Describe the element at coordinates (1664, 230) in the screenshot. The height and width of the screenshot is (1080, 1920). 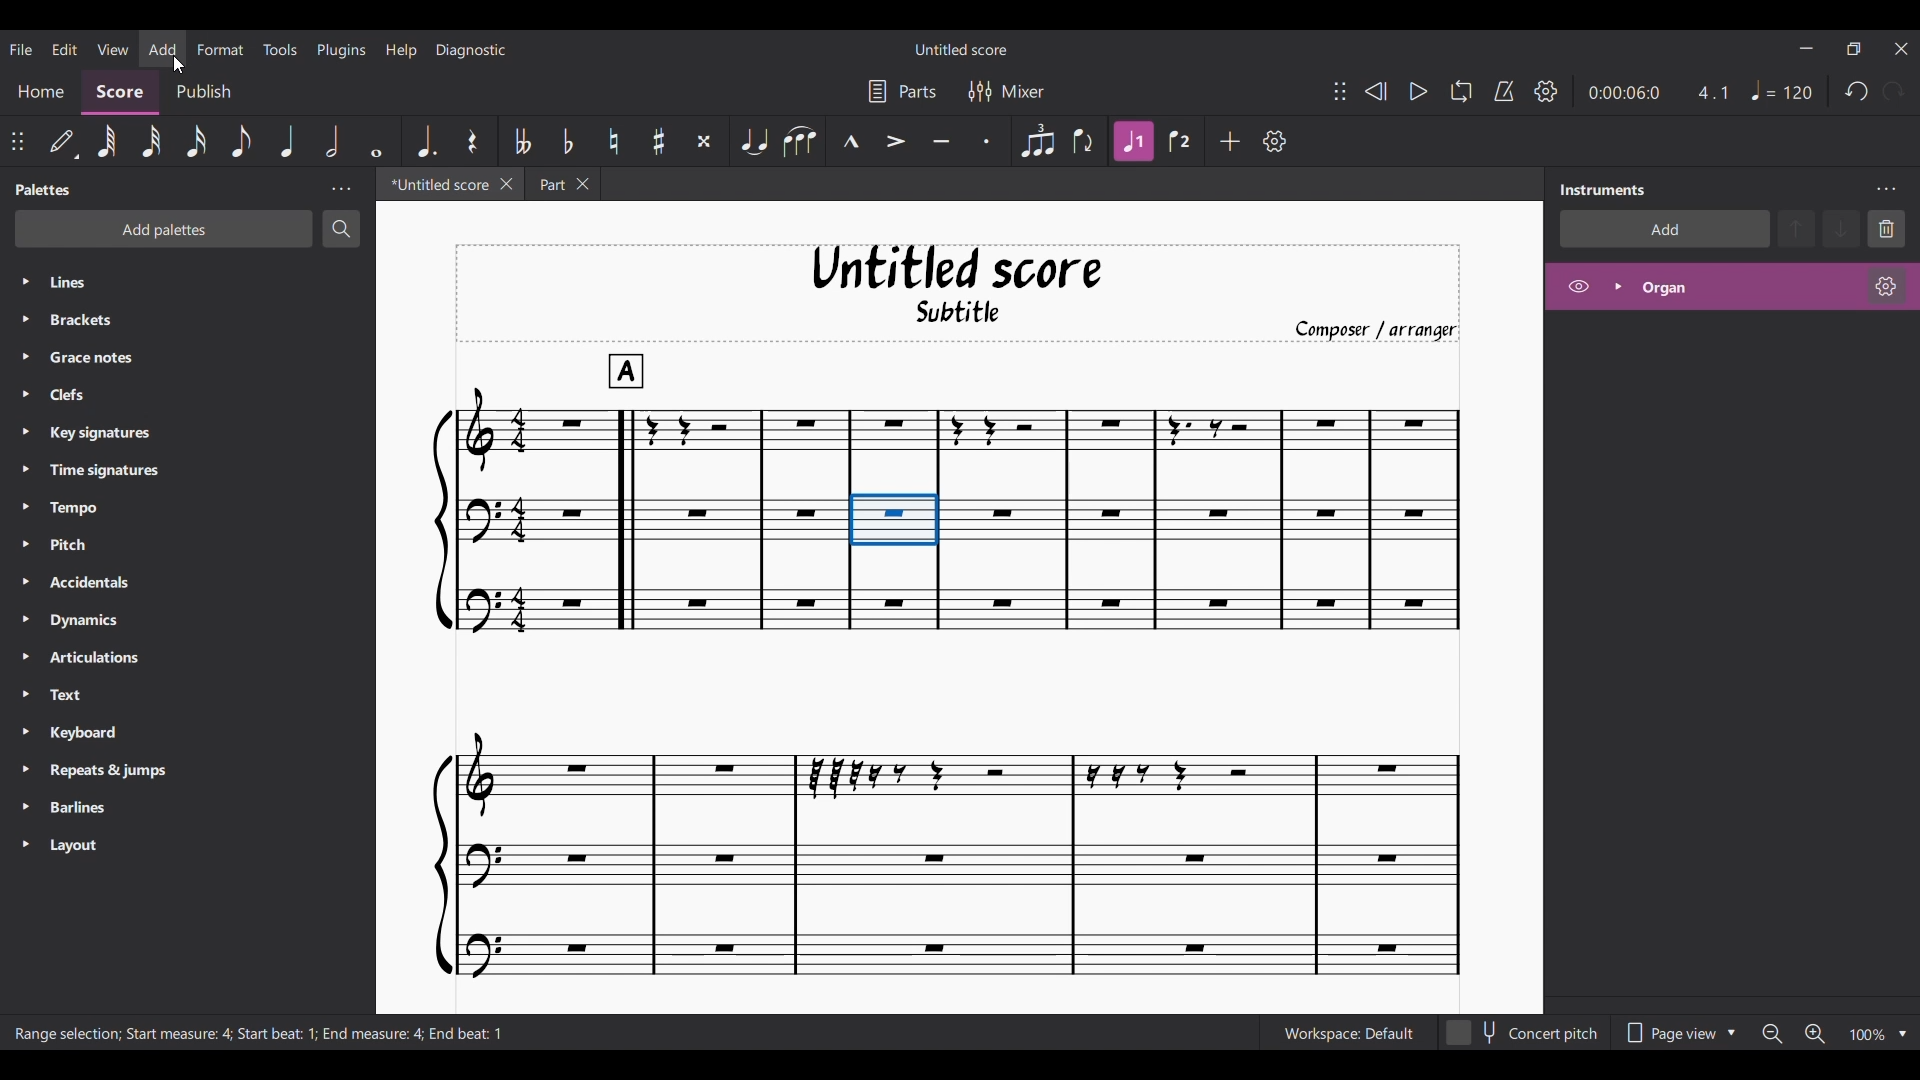
I see `Add instrument` at that location.